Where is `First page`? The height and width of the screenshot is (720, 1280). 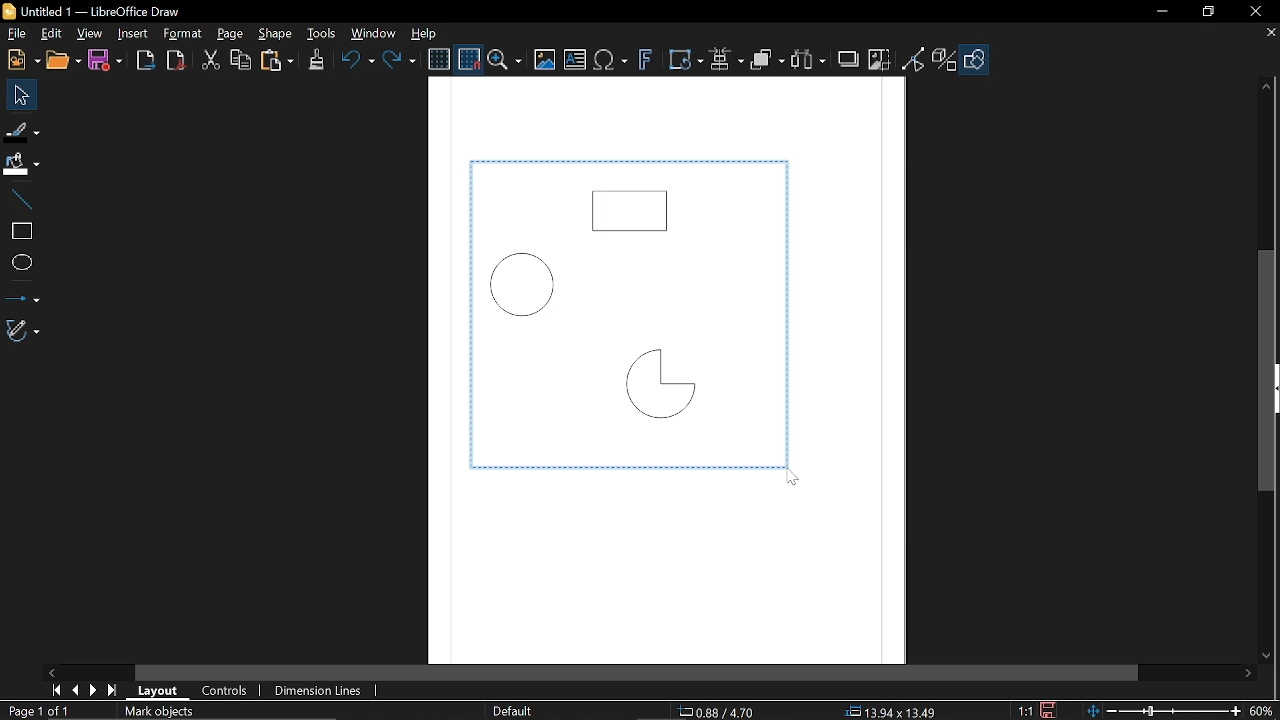
First page is located at coordinates (54, 691).